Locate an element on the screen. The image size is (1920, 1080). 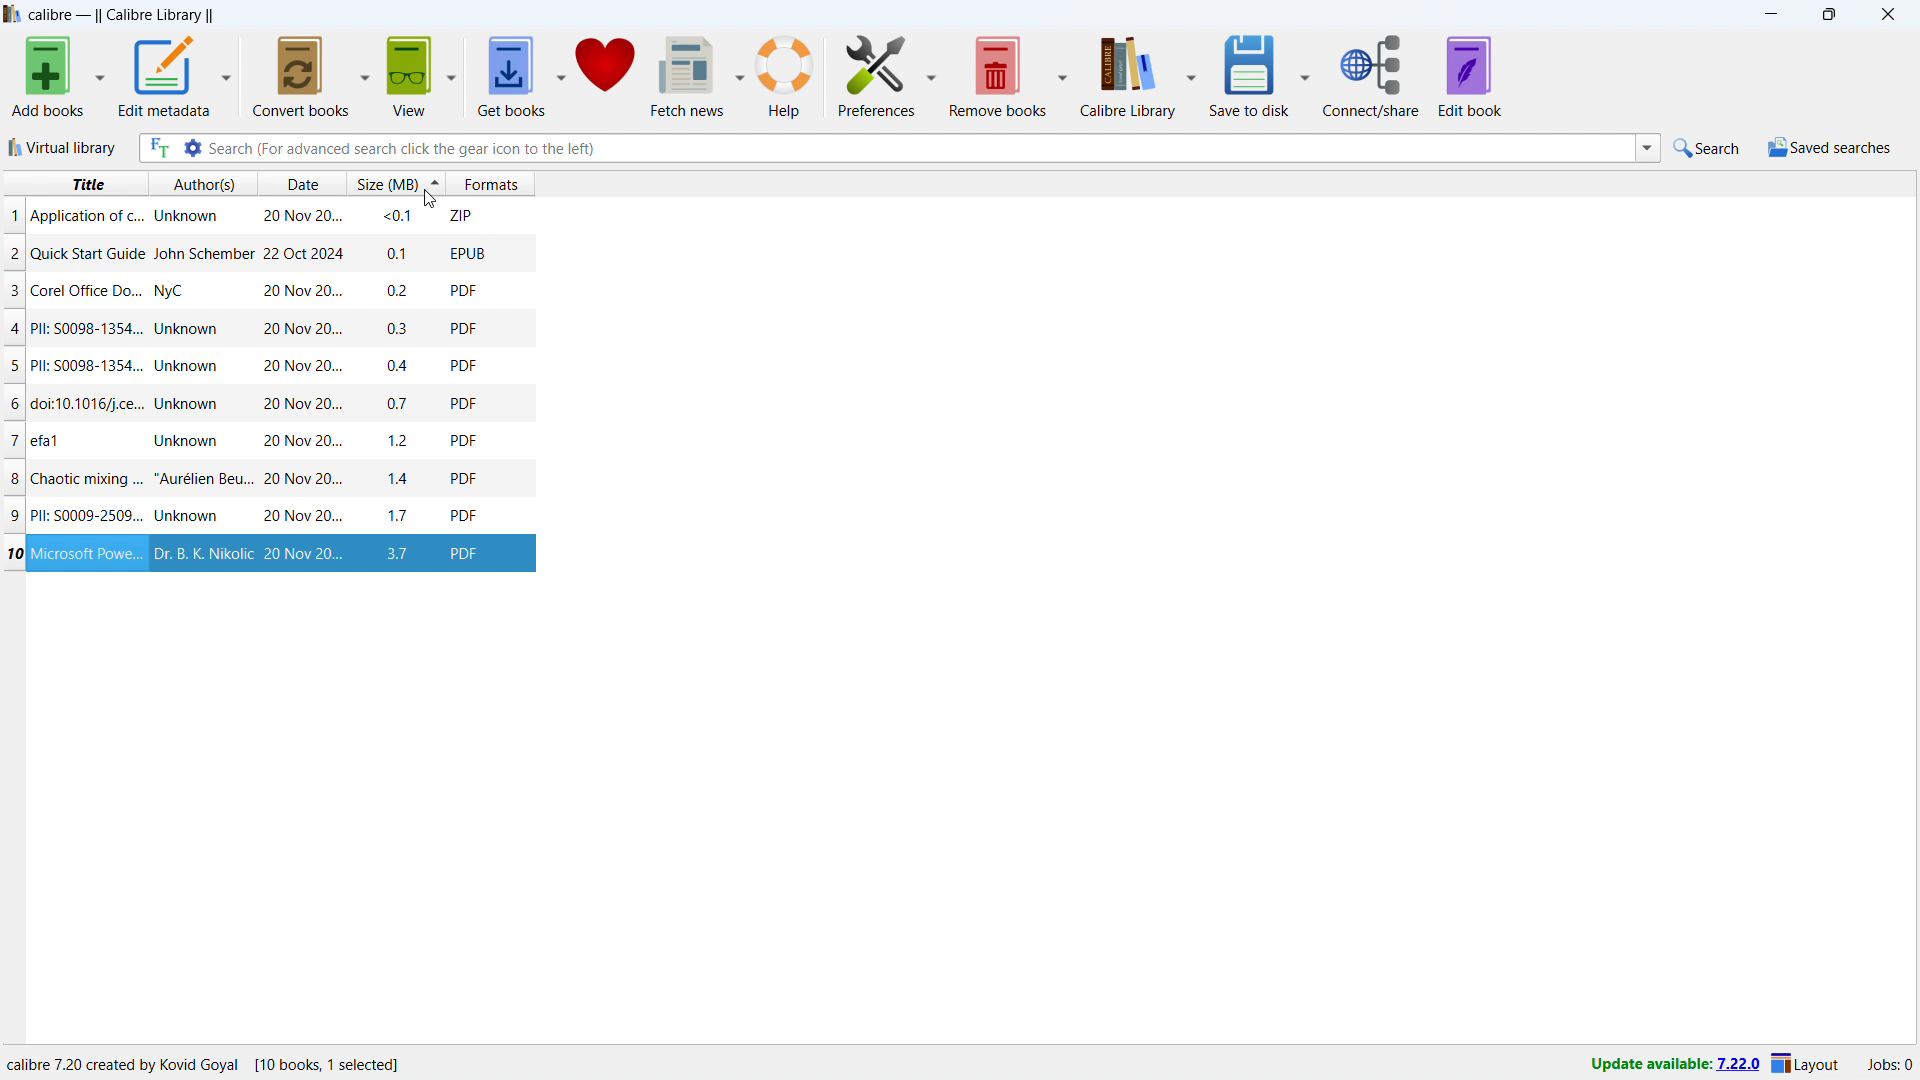
9 is located at coordinates (12, 514).